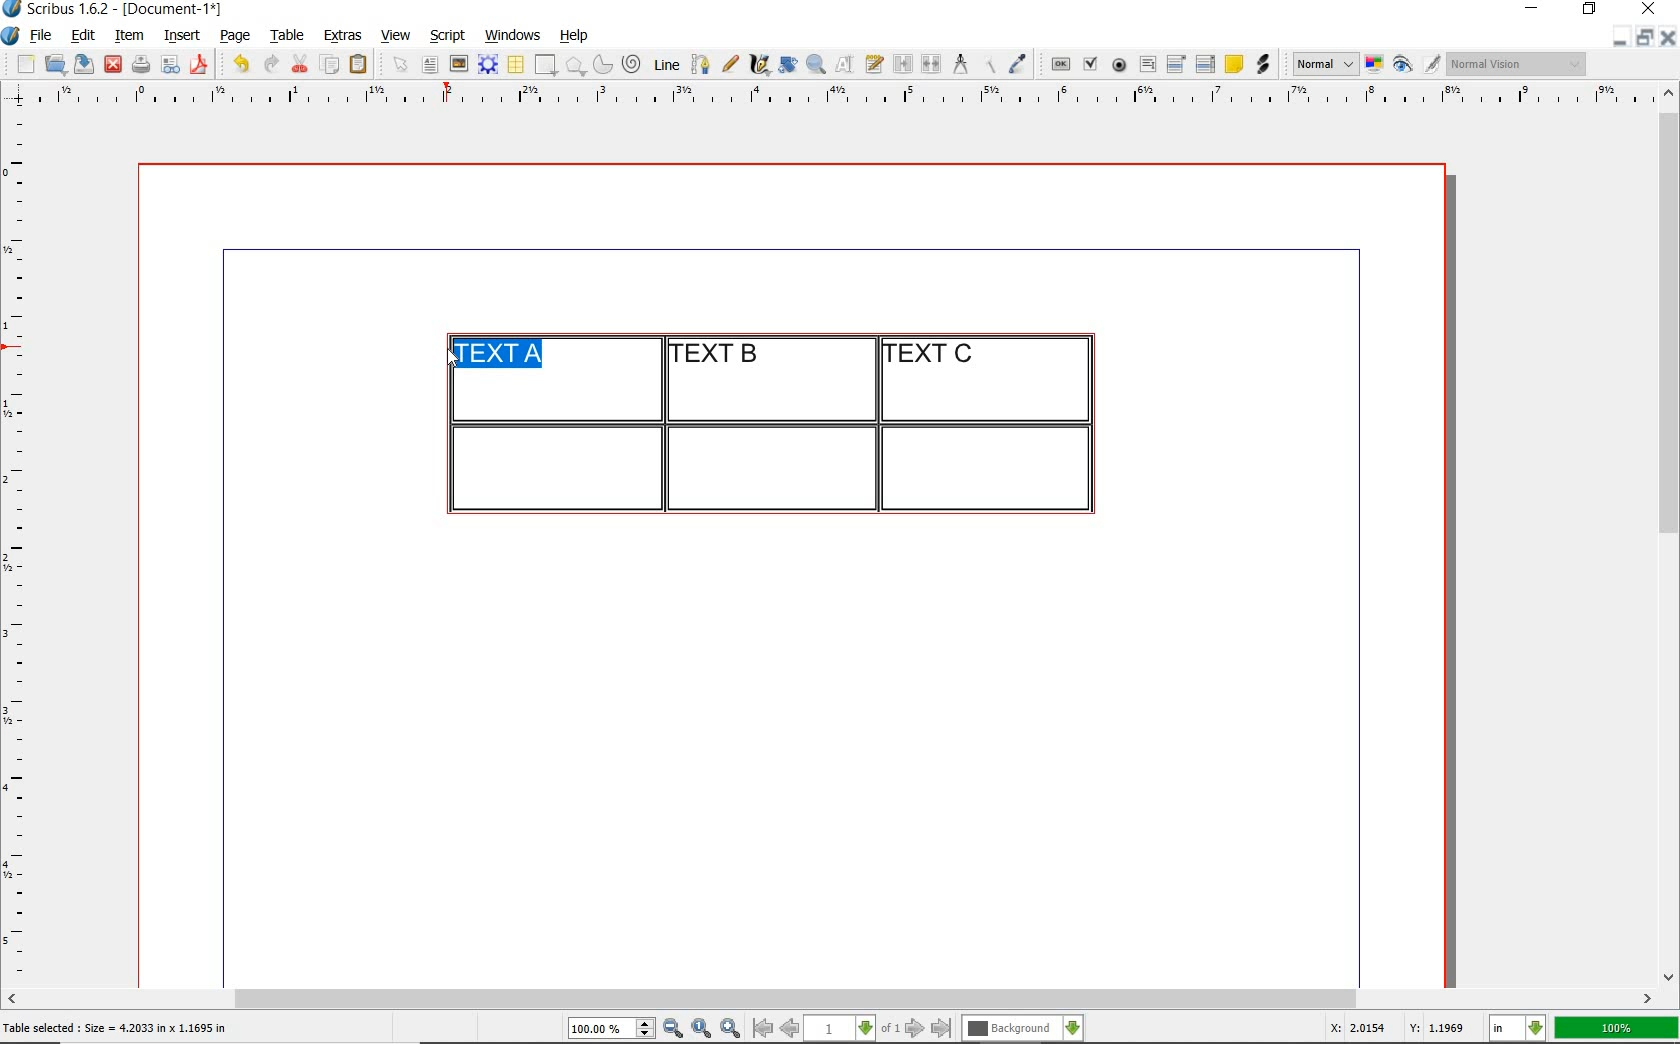  What do you see at coordinates (140, 64) in the screenshot?
I see `print` at bounding box center [140, 64].